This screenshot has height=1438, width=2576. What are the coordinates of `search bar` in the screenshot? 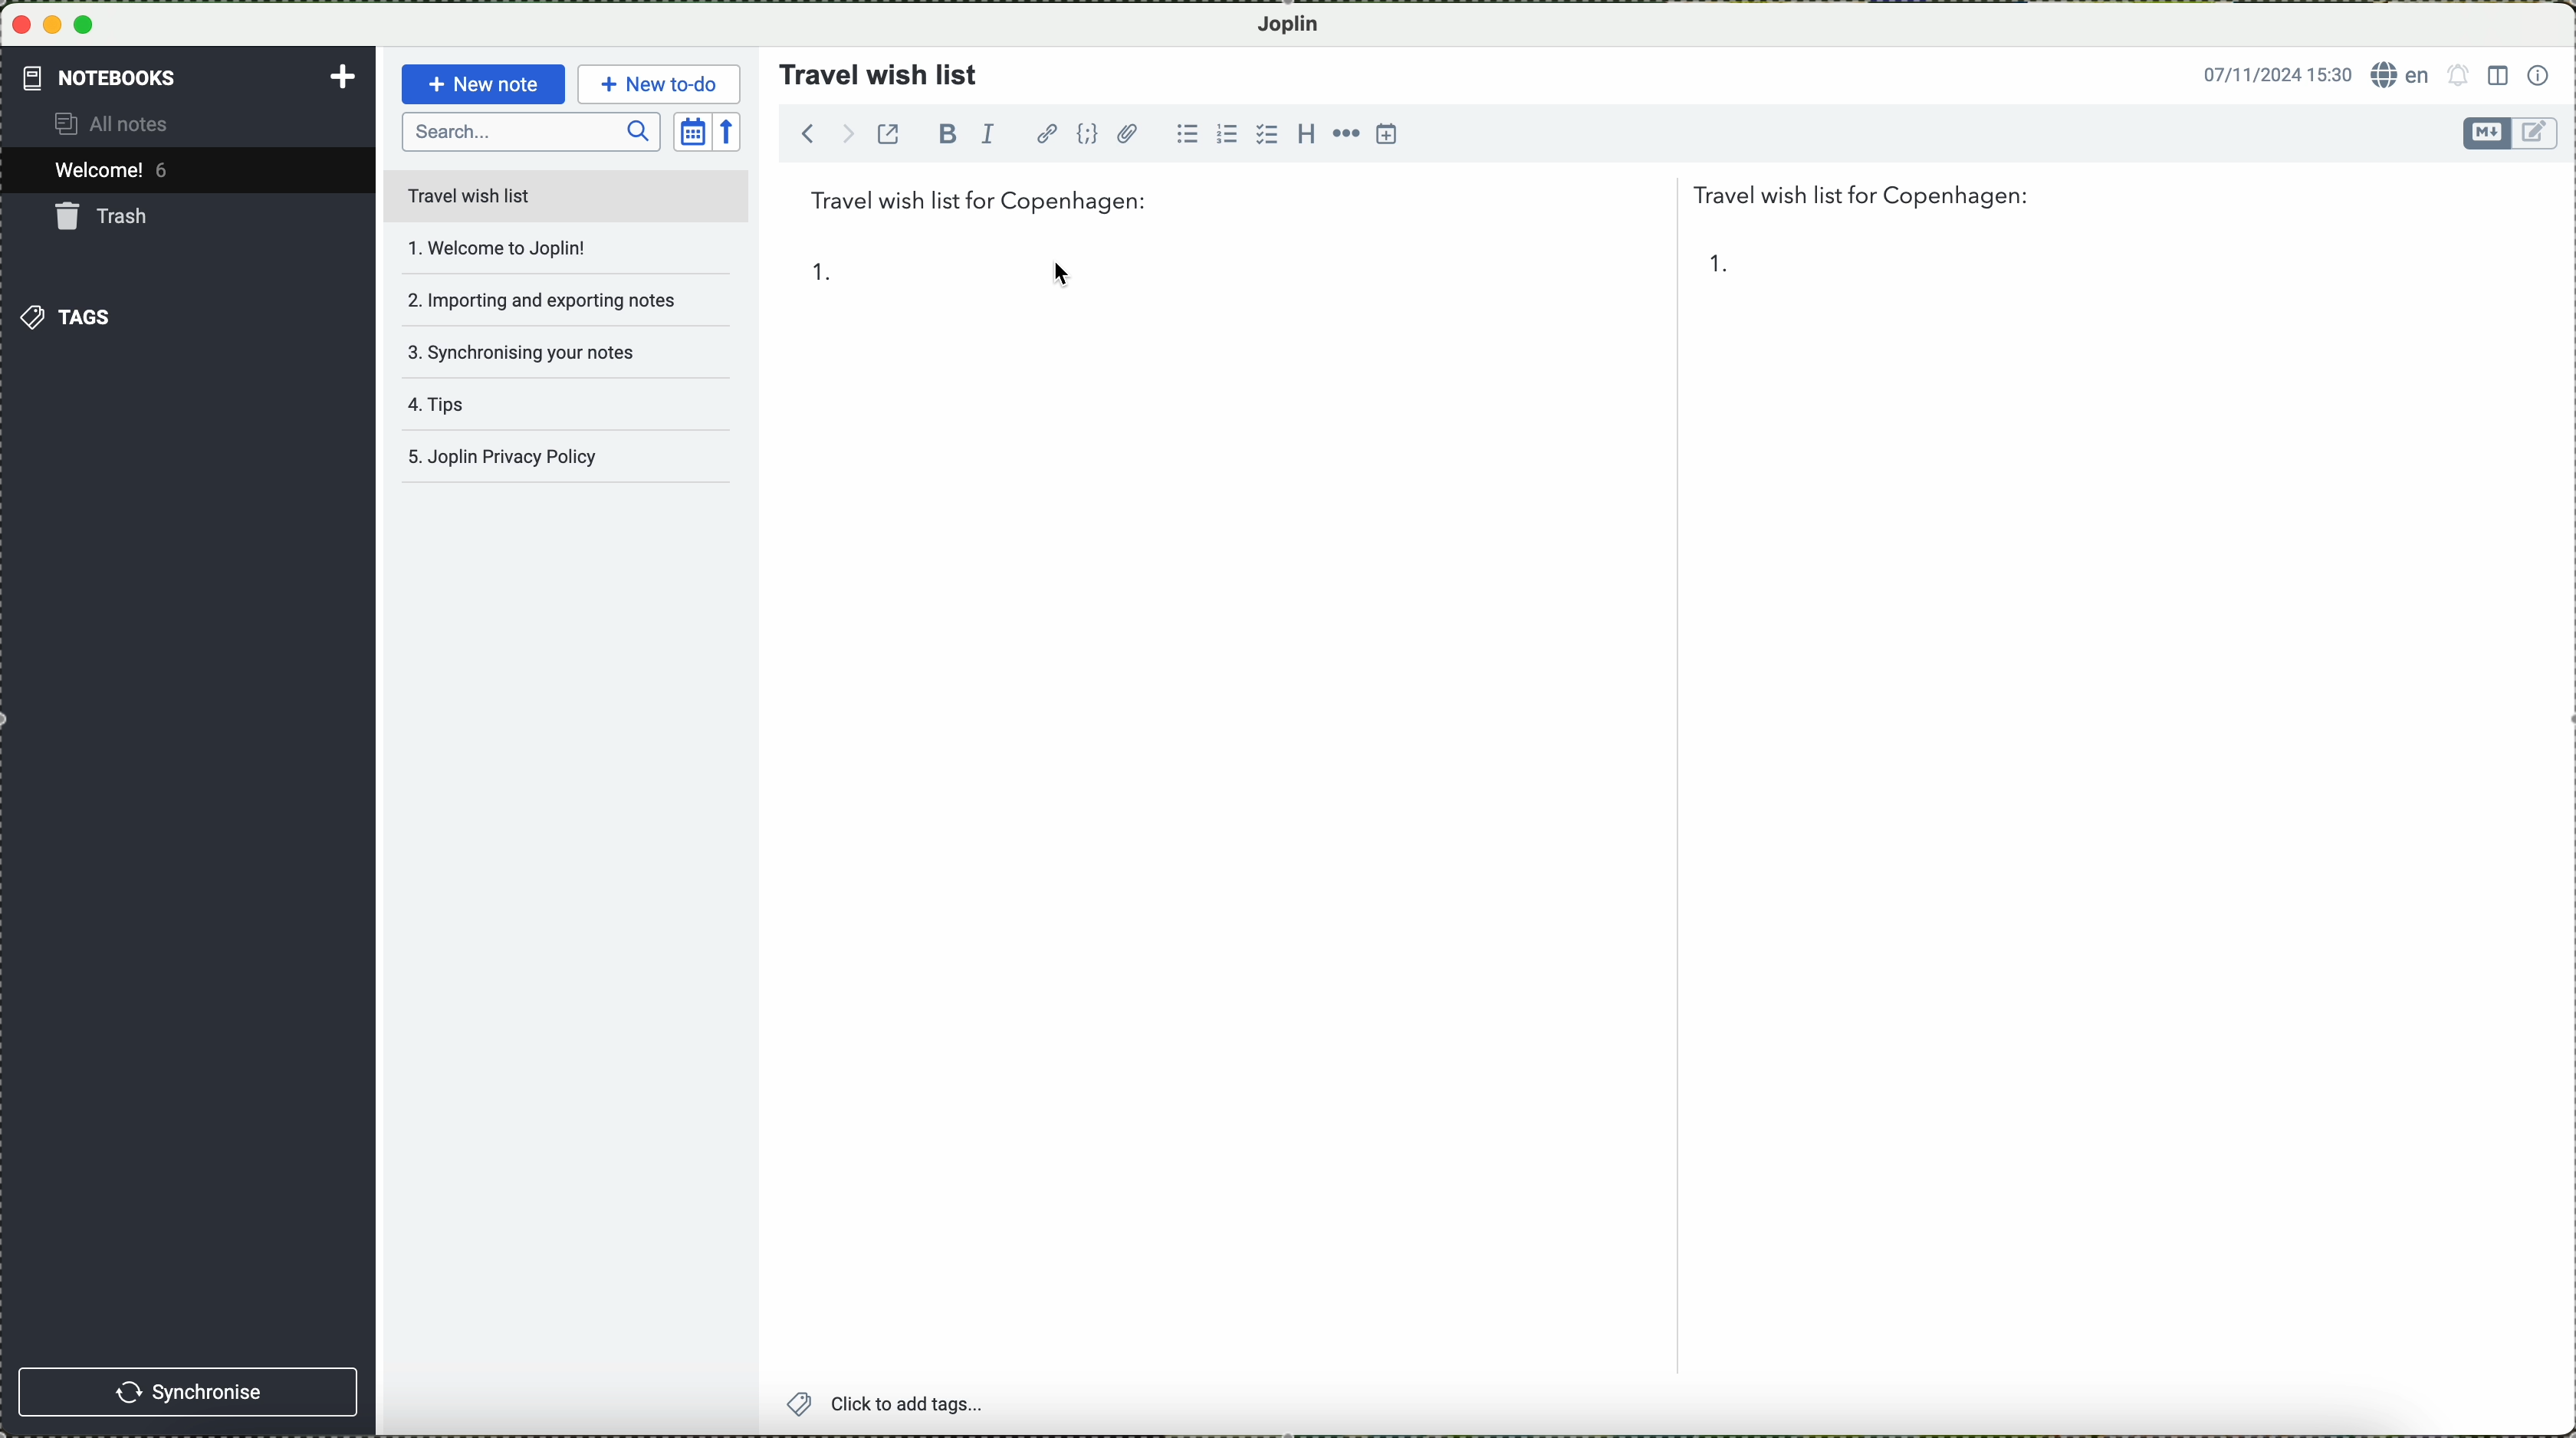 It's located at (531, 133).